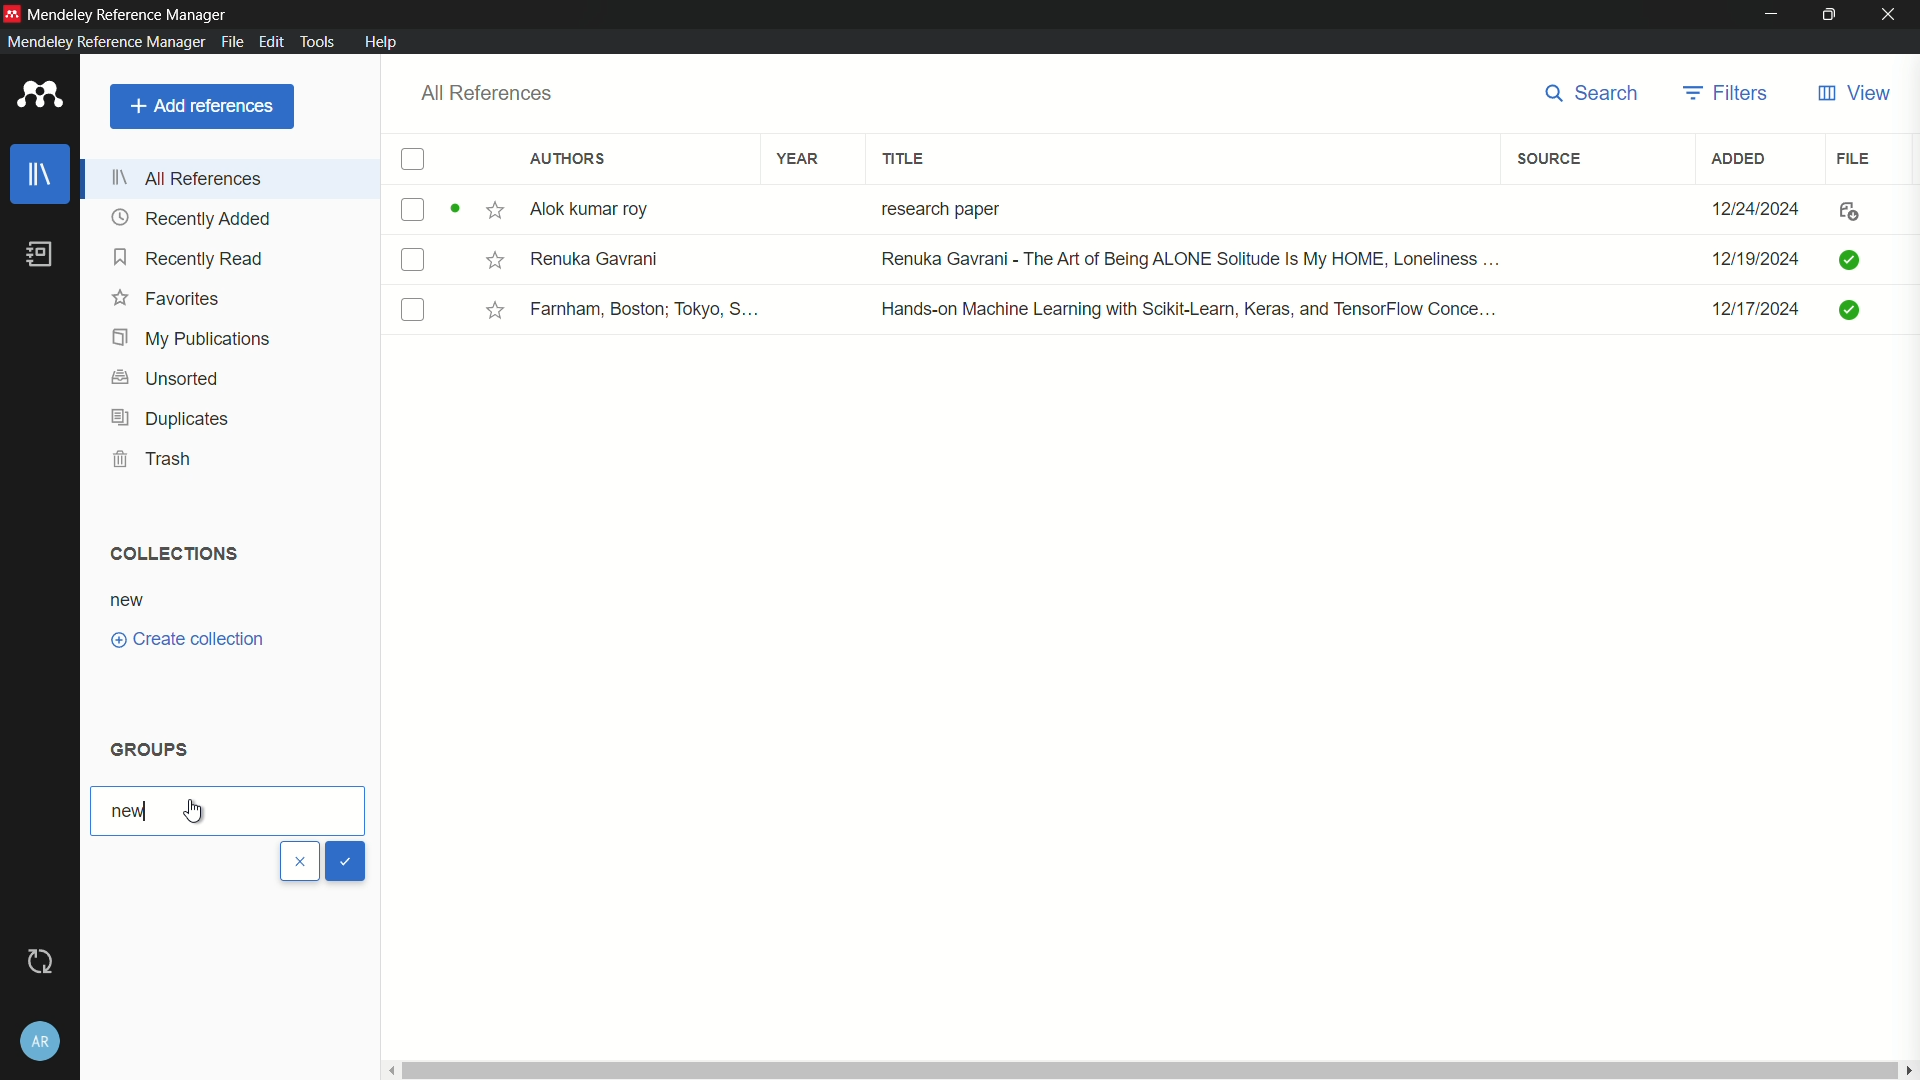  What do you see at coordinates (167, 299) in the screenshot?
I see `favorites` at bounding box center [167, 299].